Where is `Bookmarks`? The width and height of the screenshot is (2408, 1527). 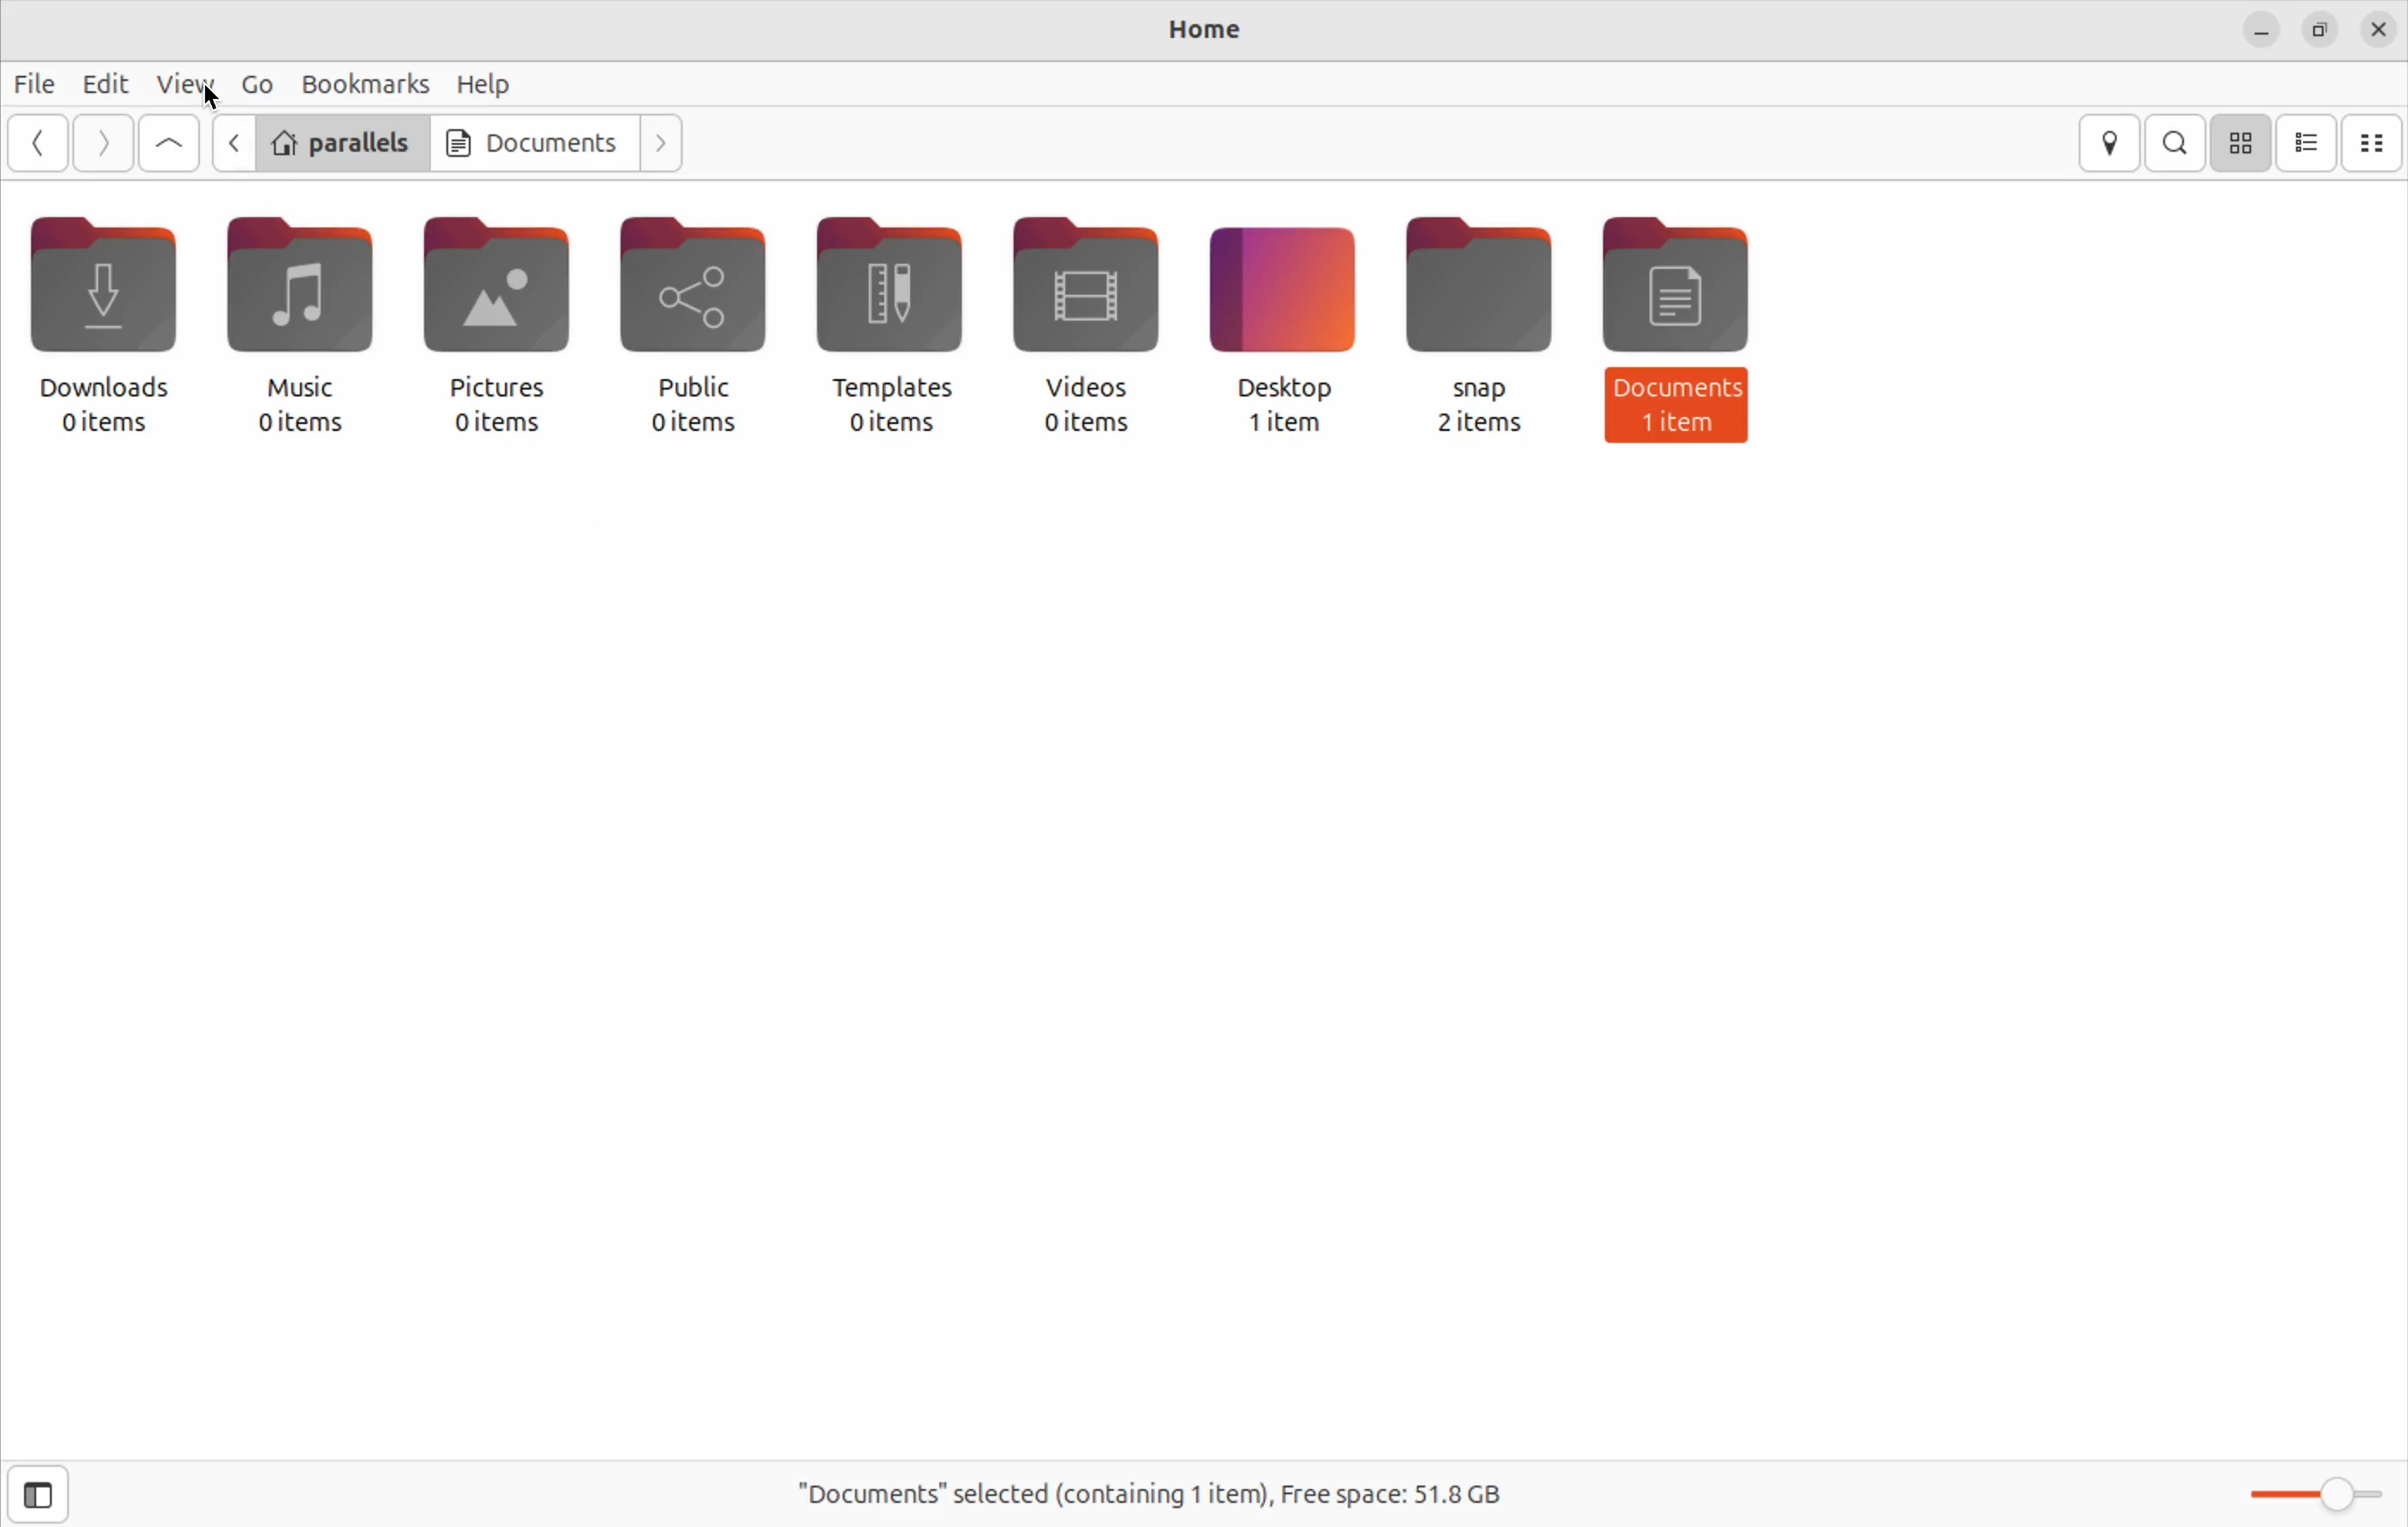 Bookmarks is located at coordinates (371, 79).